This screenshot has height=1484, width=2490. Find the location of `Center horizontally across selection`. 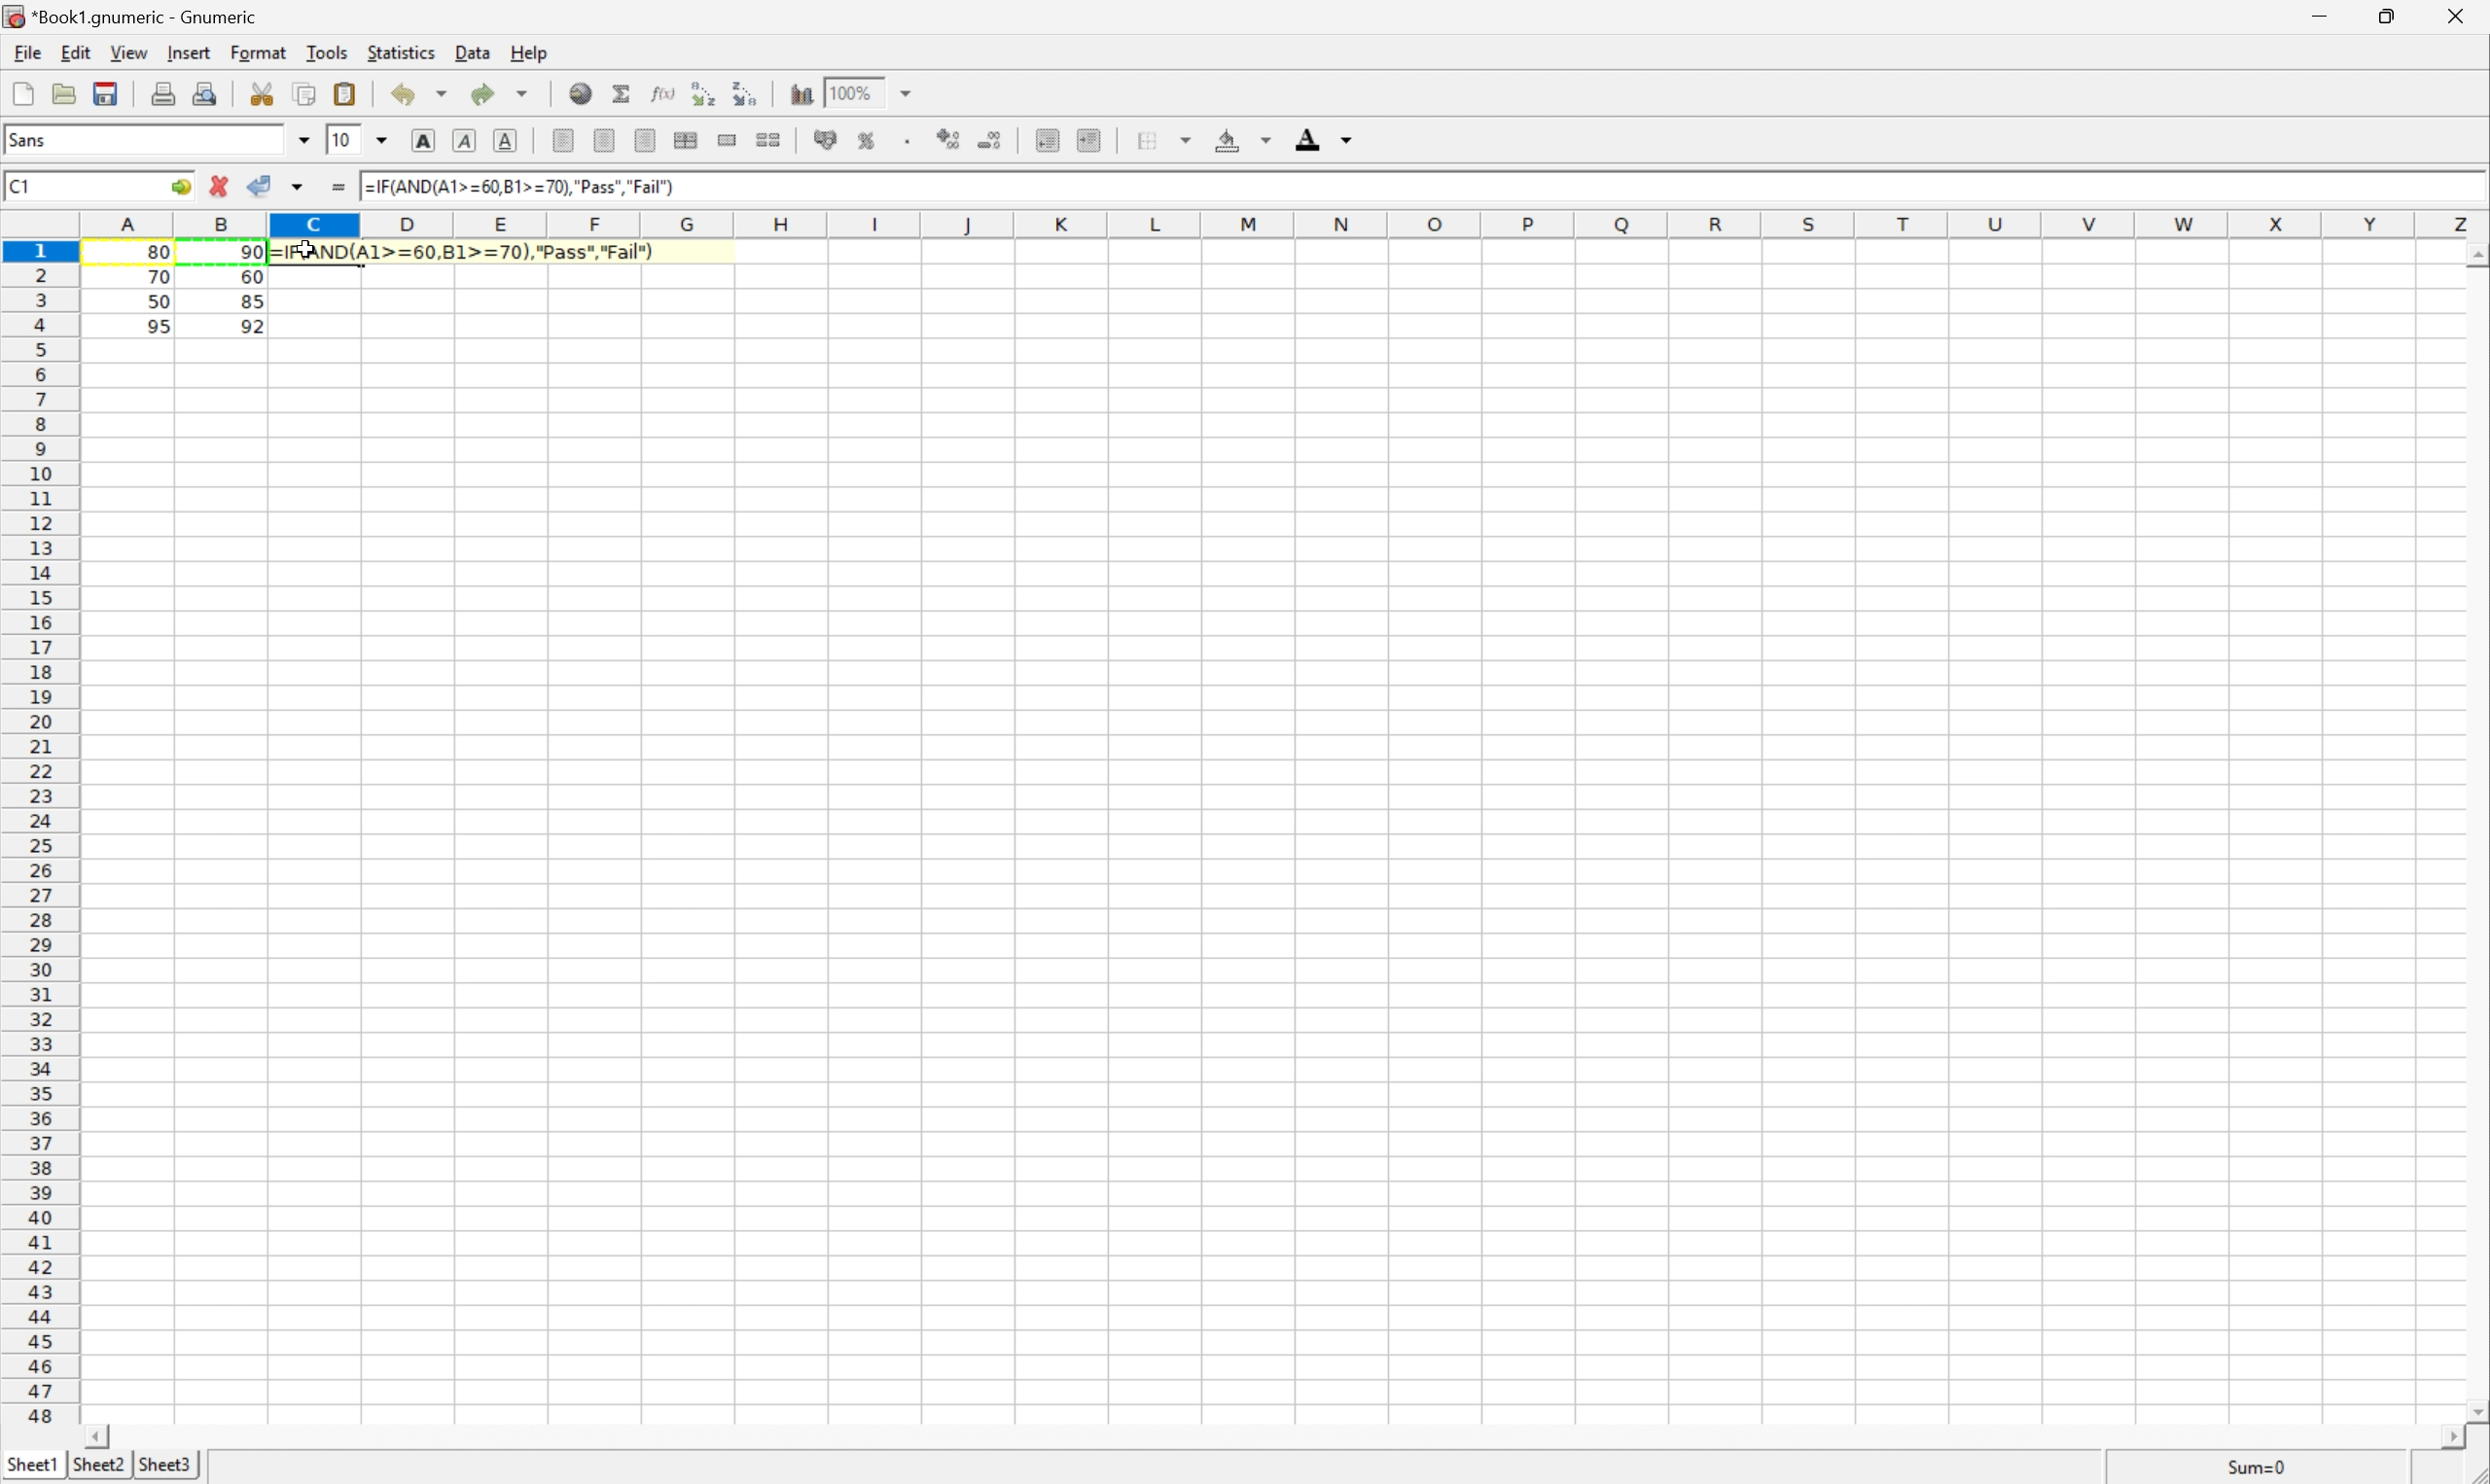

Center horizontally across selection is located at coordinates (690, 137).